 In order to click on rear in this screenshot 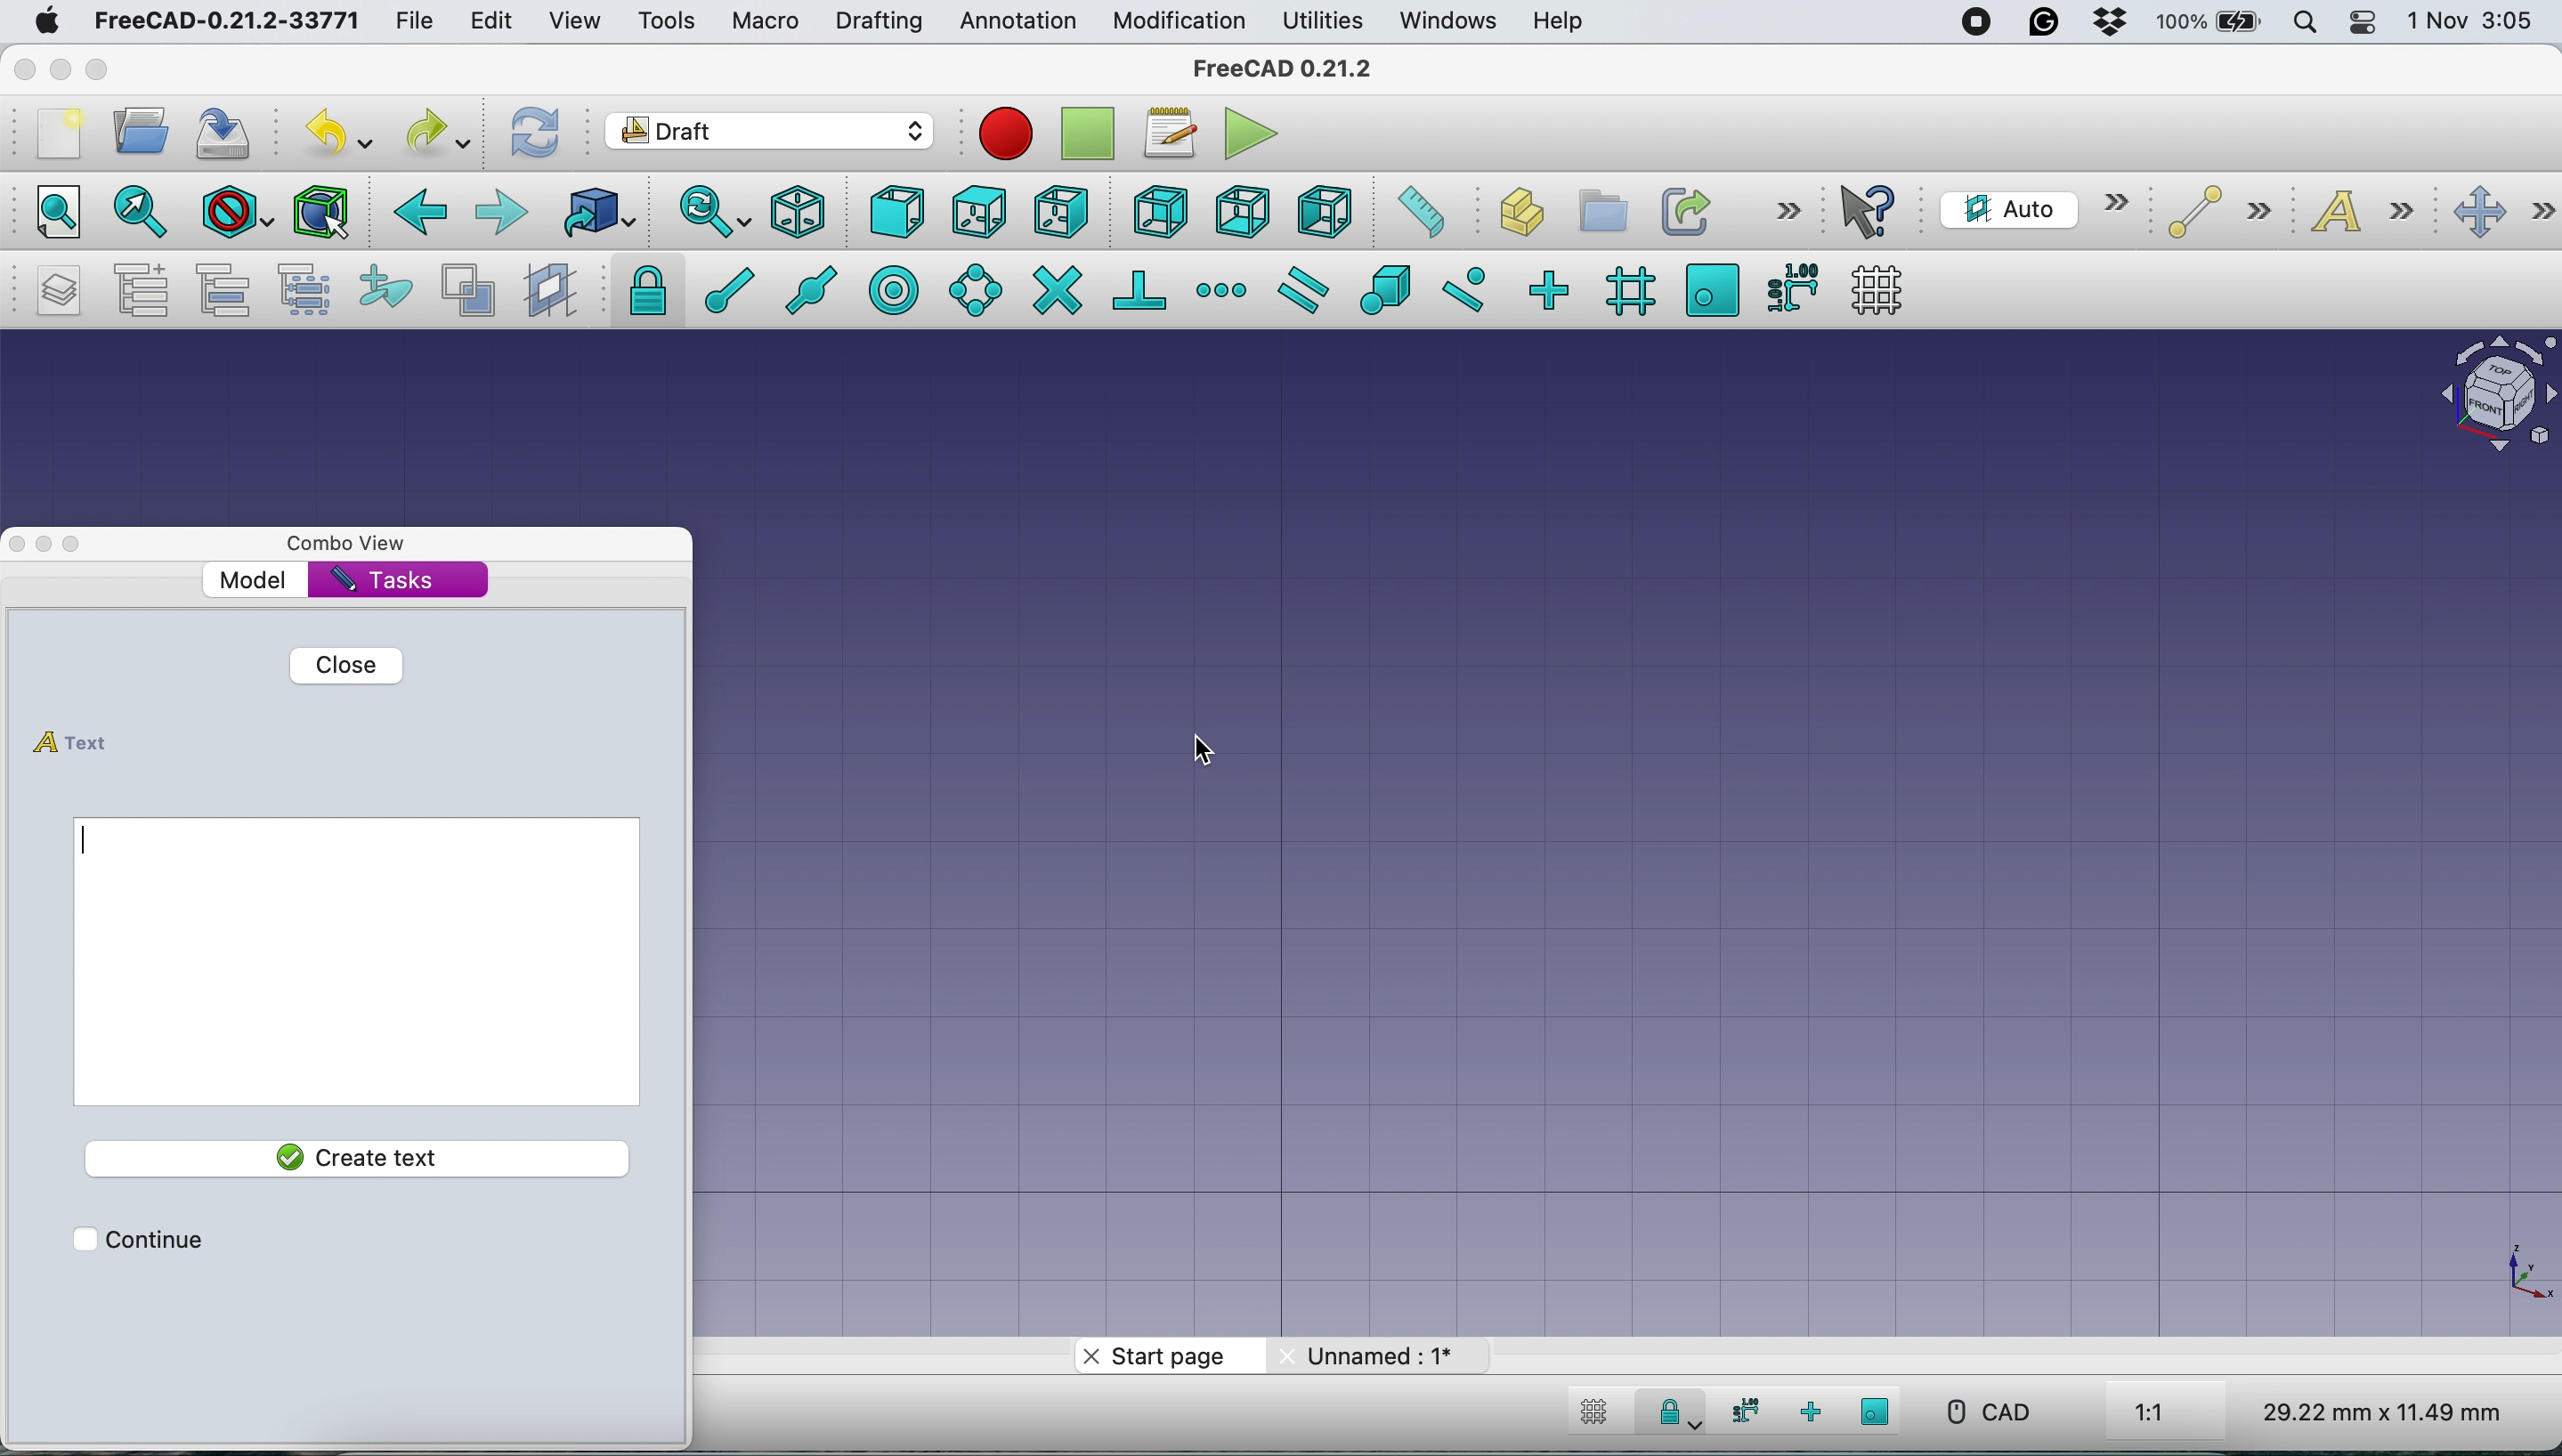, I will do `click(1157, 211)`.